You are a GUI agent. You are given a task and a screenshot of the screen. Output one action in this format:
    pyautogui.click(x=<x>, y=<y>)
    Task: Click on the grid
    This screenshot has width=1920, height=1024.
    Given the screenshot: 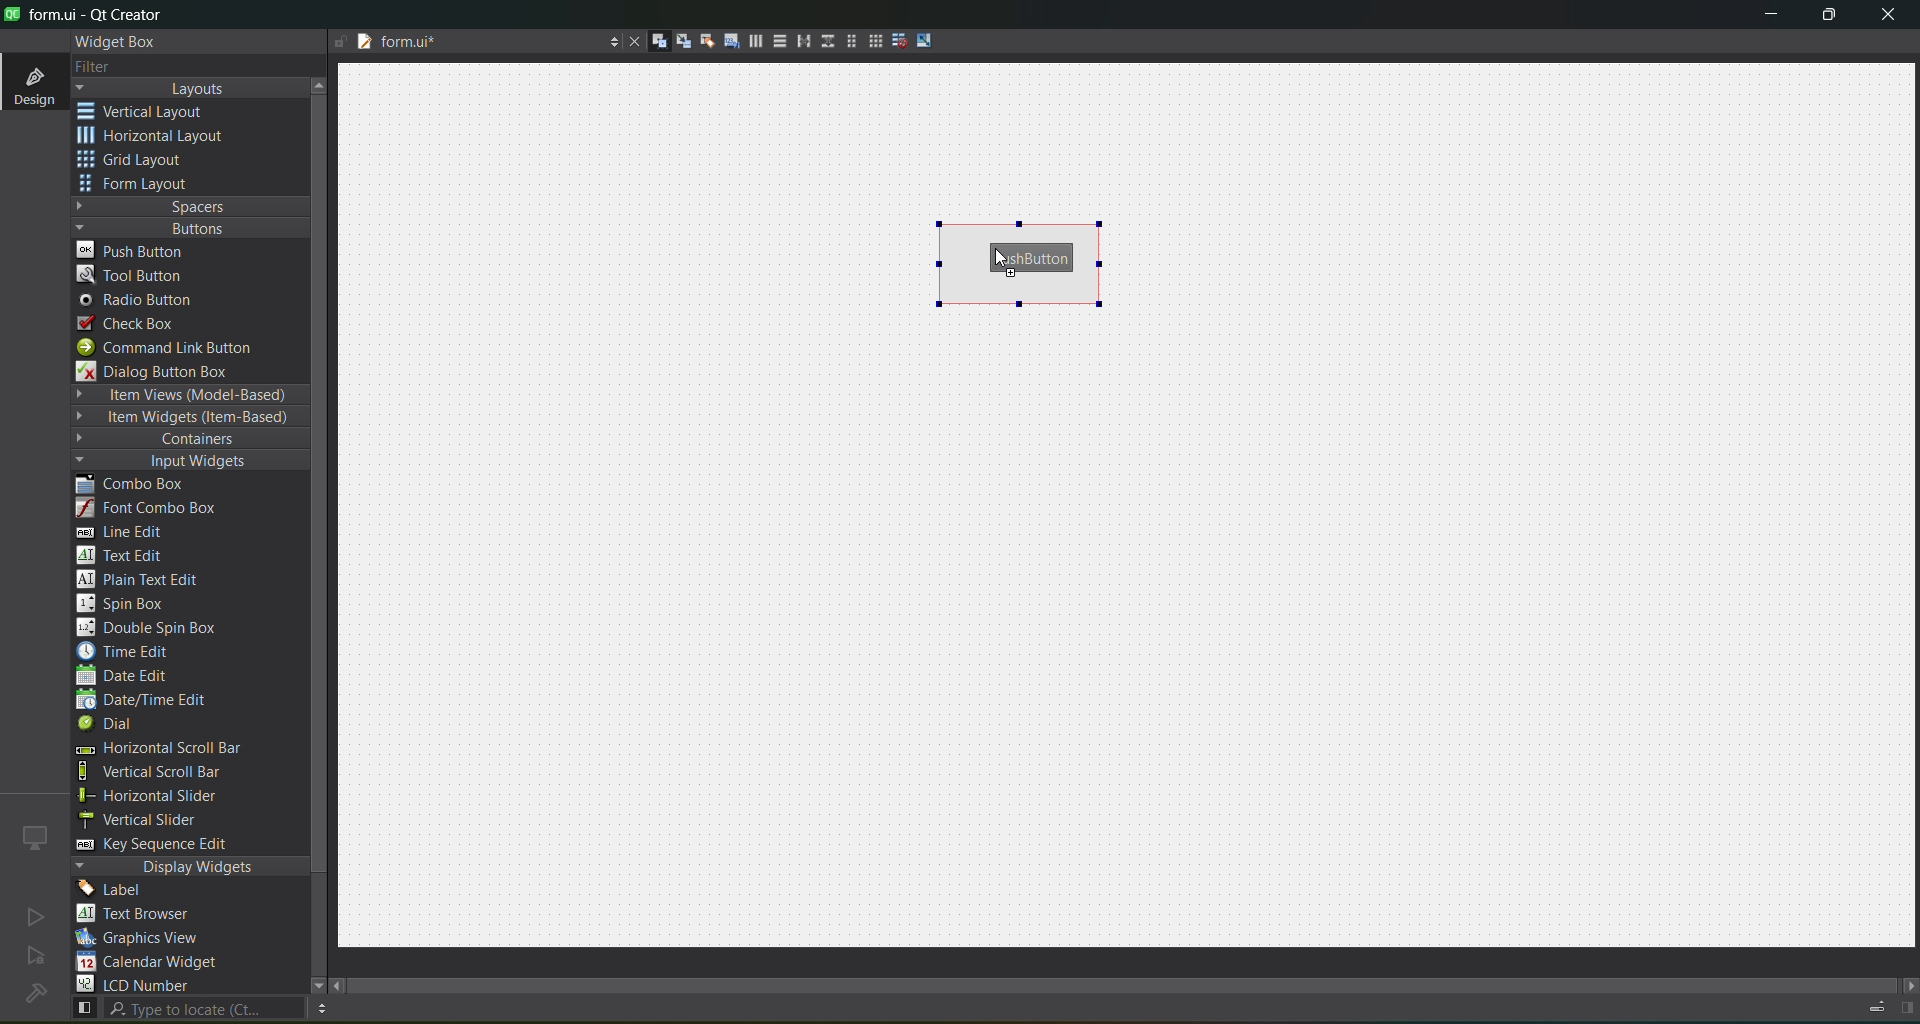 What is the action you would take?
    pyautogui.click(x=143, y=162)
    